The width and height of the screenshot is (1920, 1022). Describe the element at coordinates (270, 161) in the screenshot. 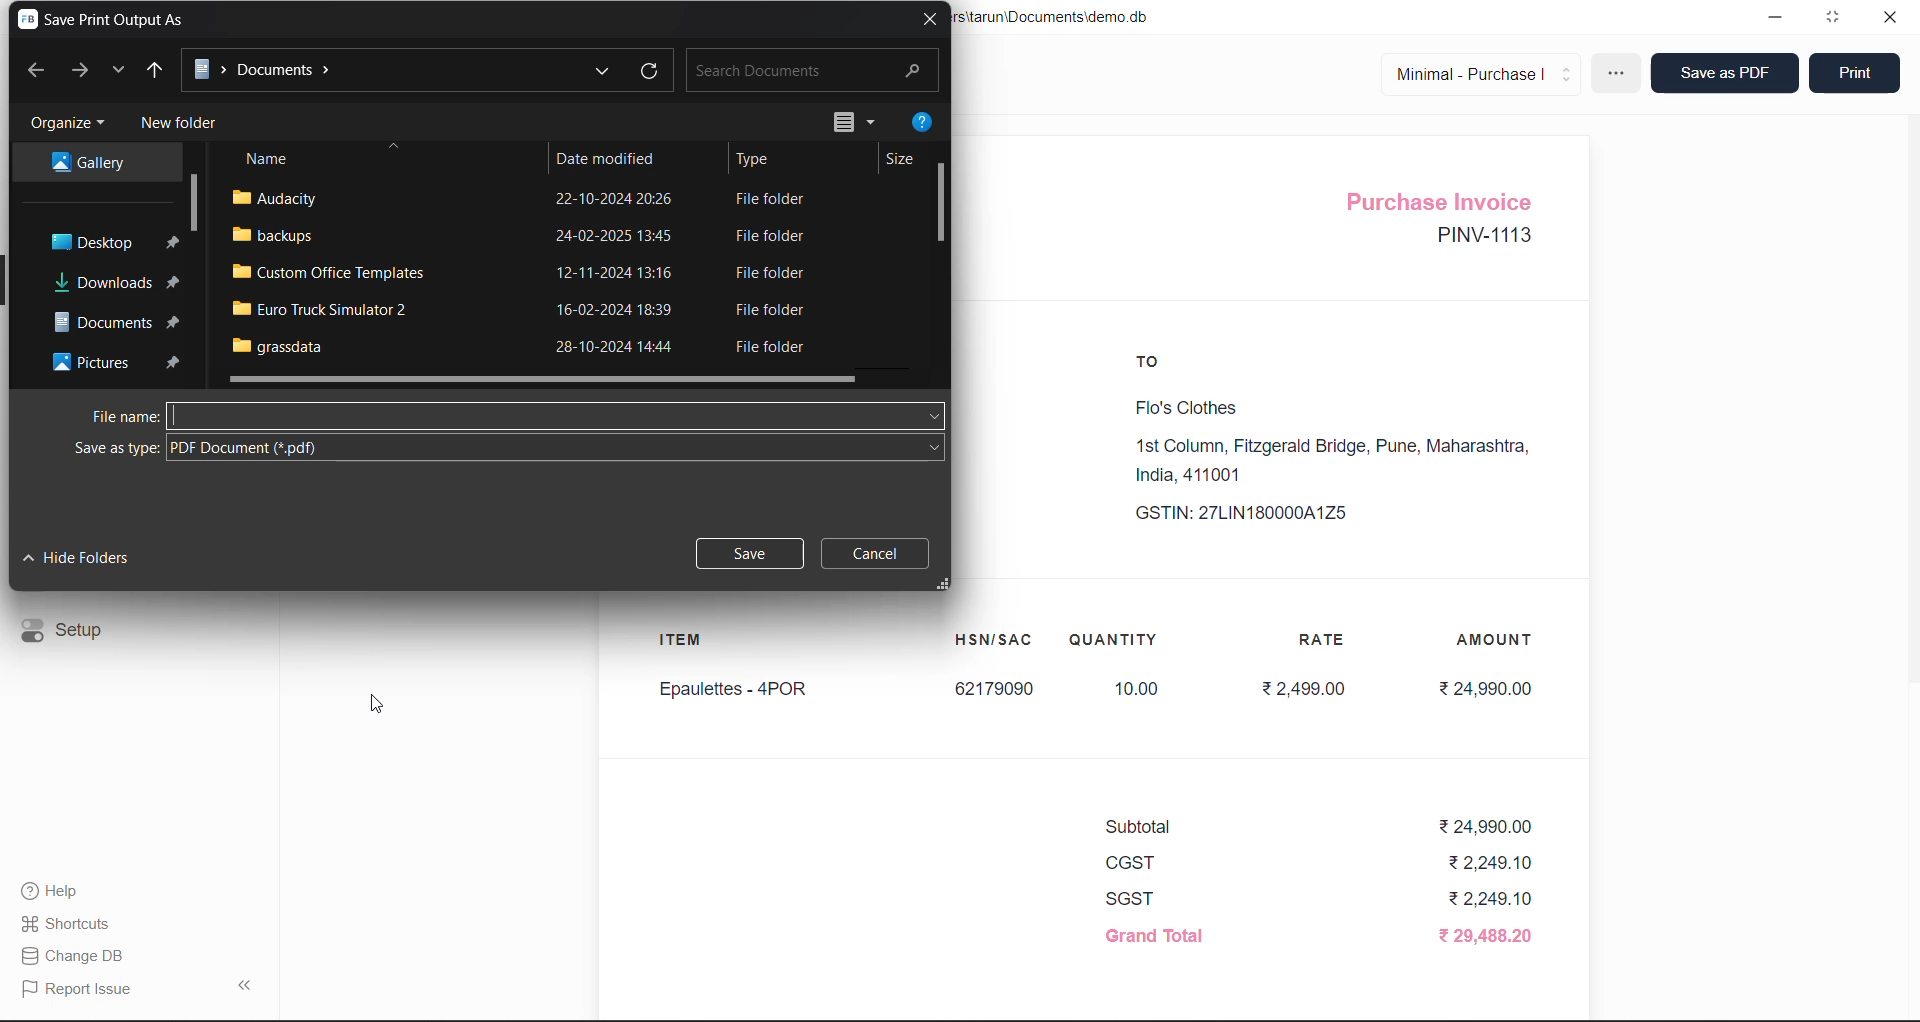

I see `Name` at that location.